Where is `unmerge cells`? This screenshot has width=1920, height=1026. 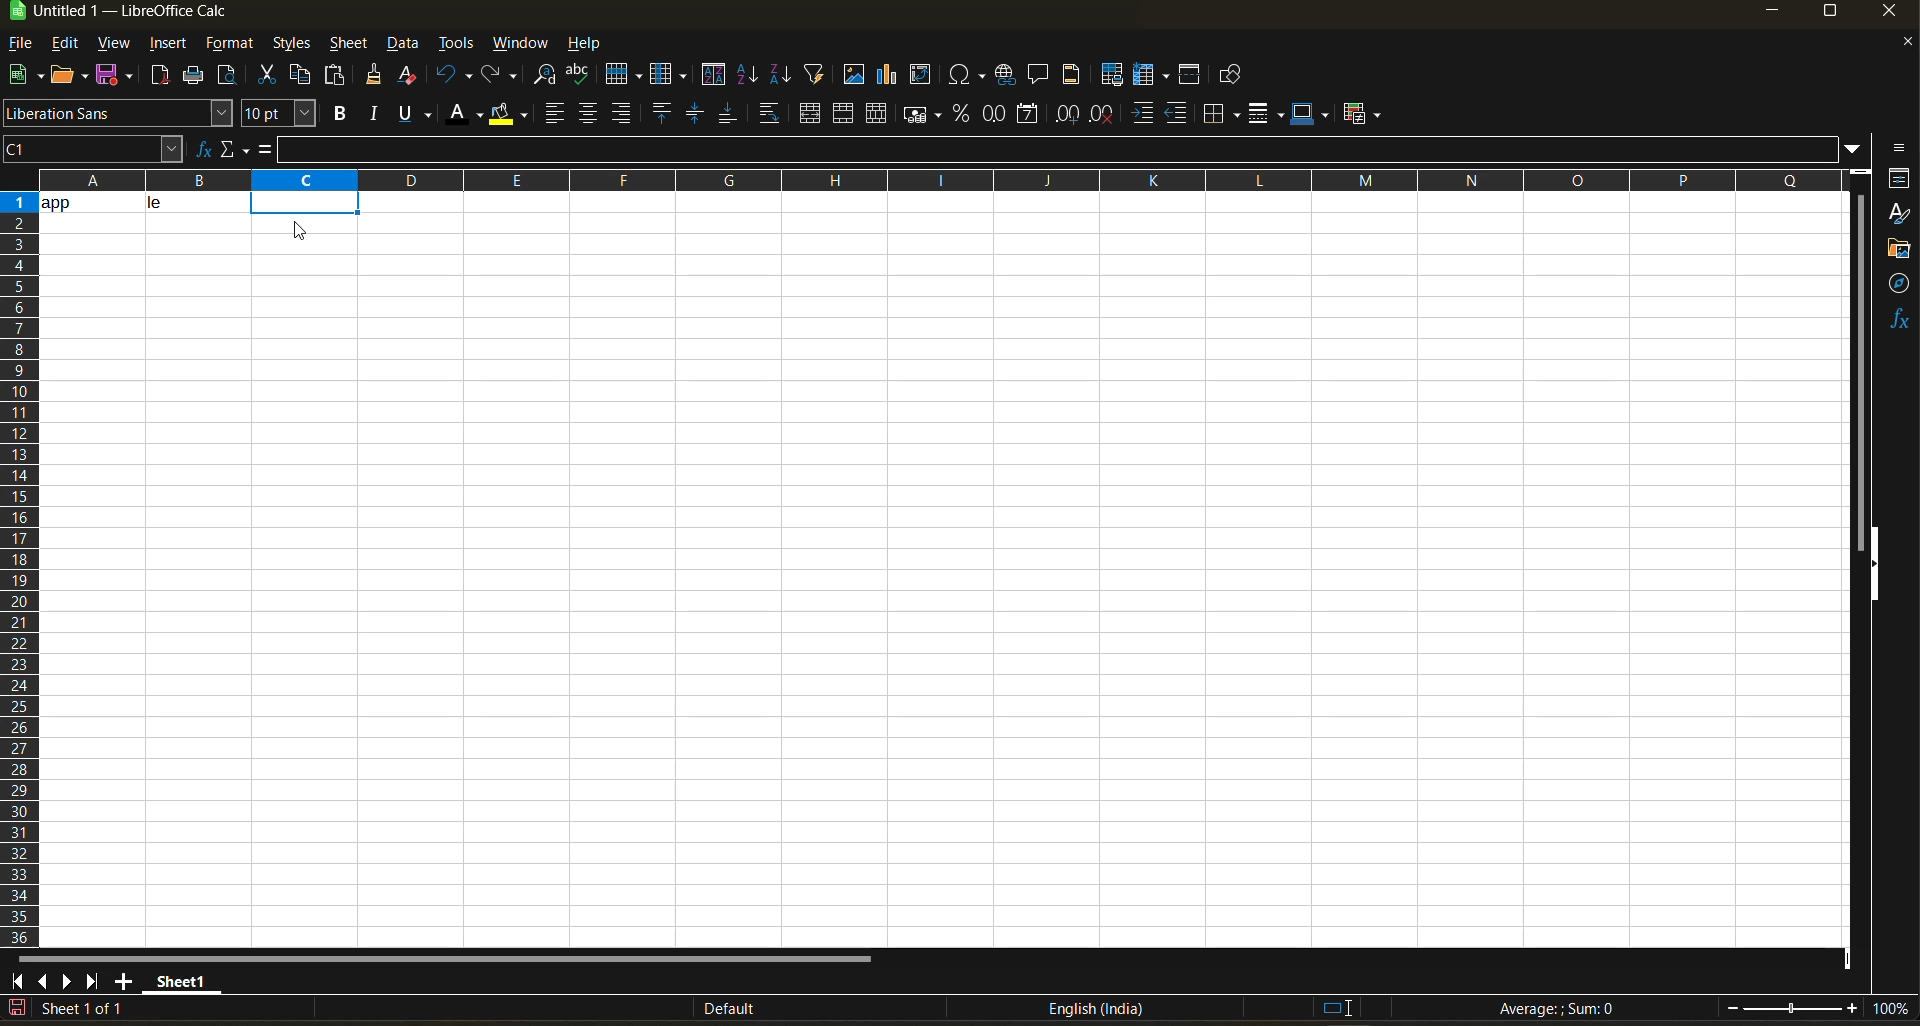 unmerge cells is located at coordinates (879, 114).